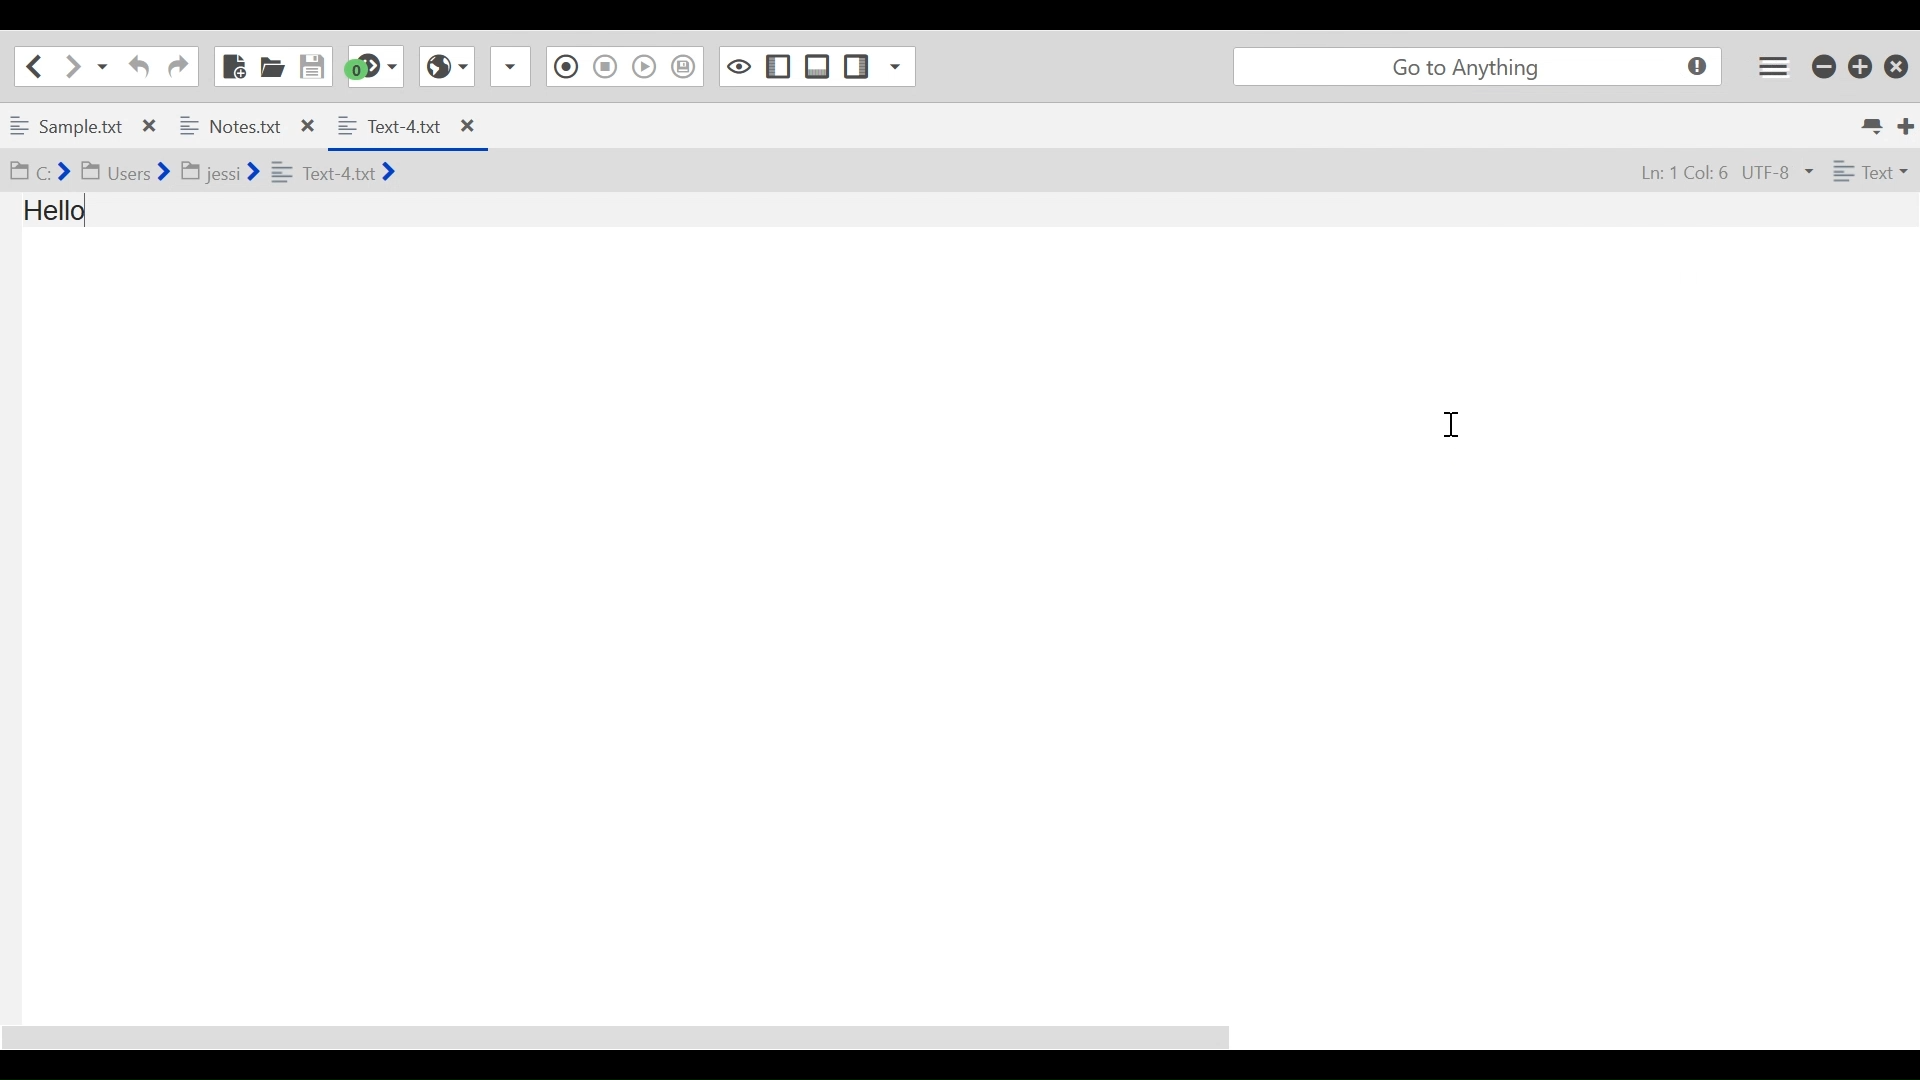  I want to click on Text Entry Pane, so click(958, 607).